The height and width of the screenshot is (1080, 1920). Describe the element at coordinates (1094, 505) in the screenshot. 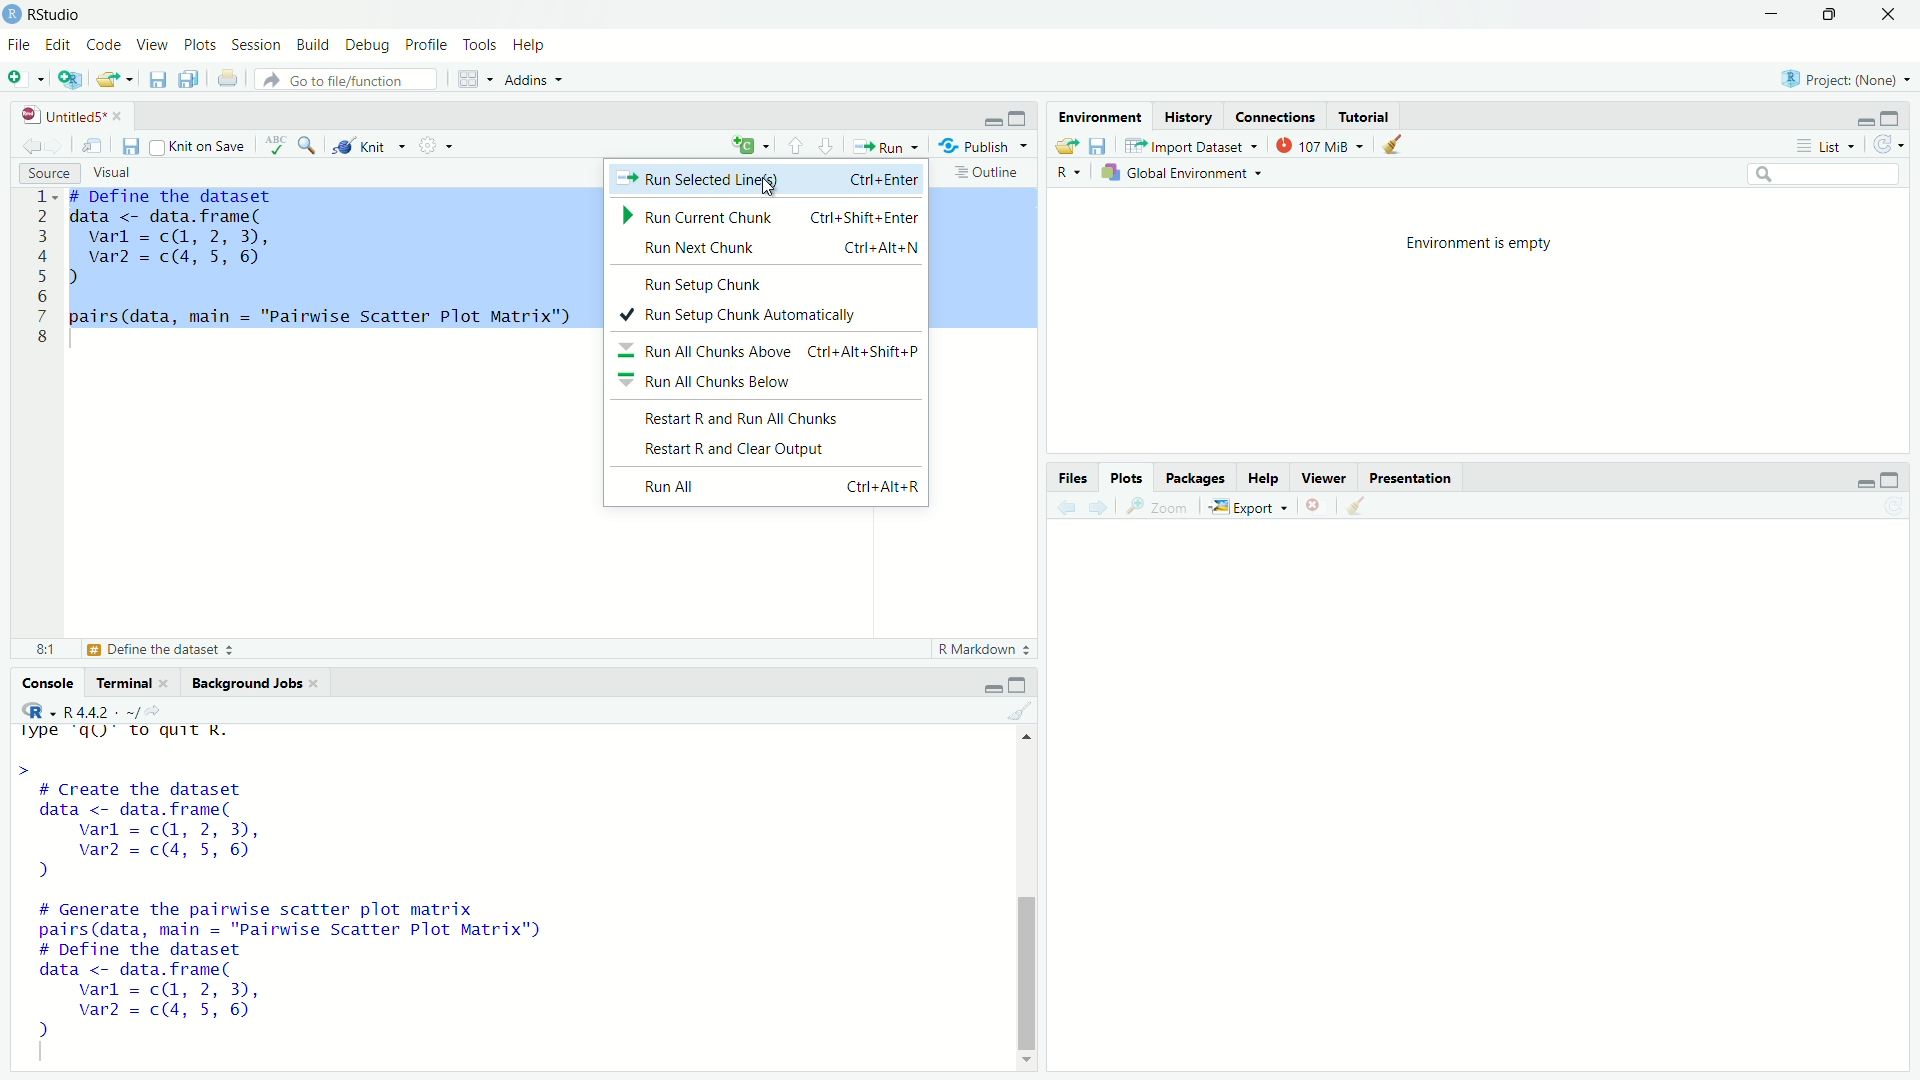

I see `Go forward to the next source location (Ctrl + F10)` at that location.